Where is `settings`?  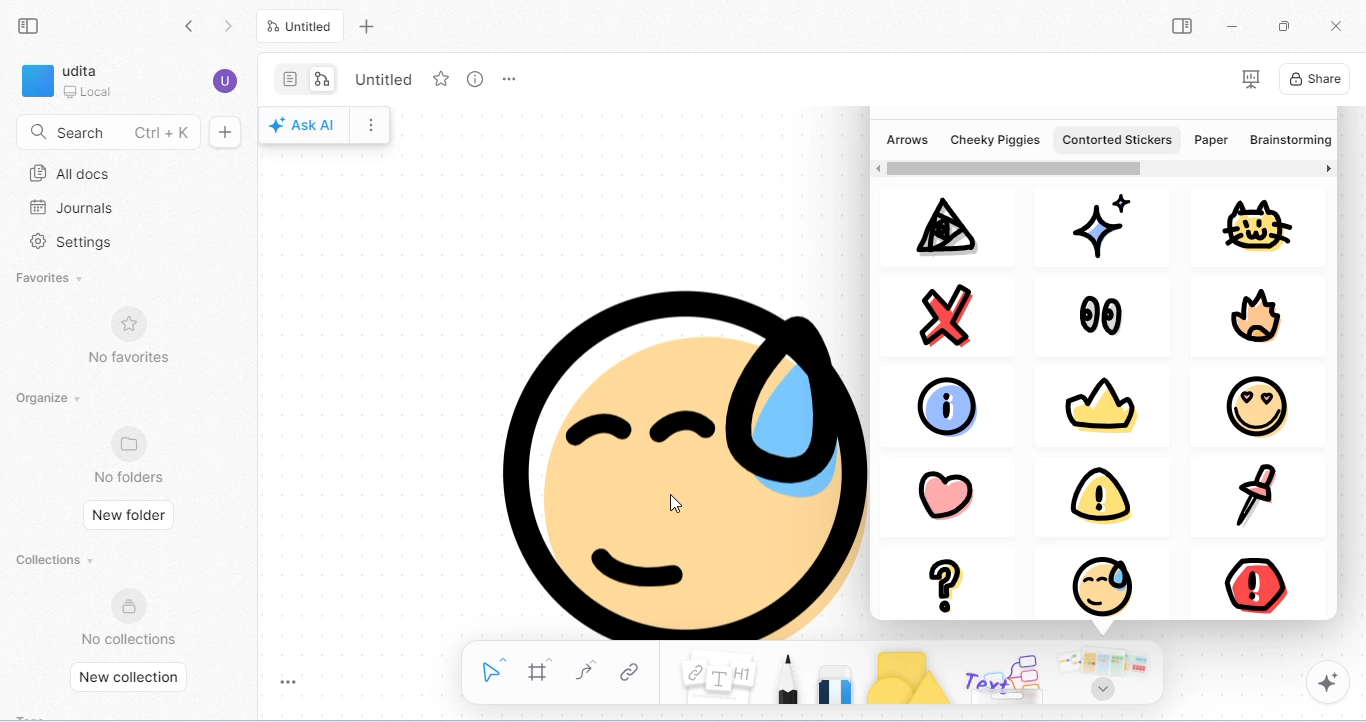
settings is located at coordinates (75, 243).